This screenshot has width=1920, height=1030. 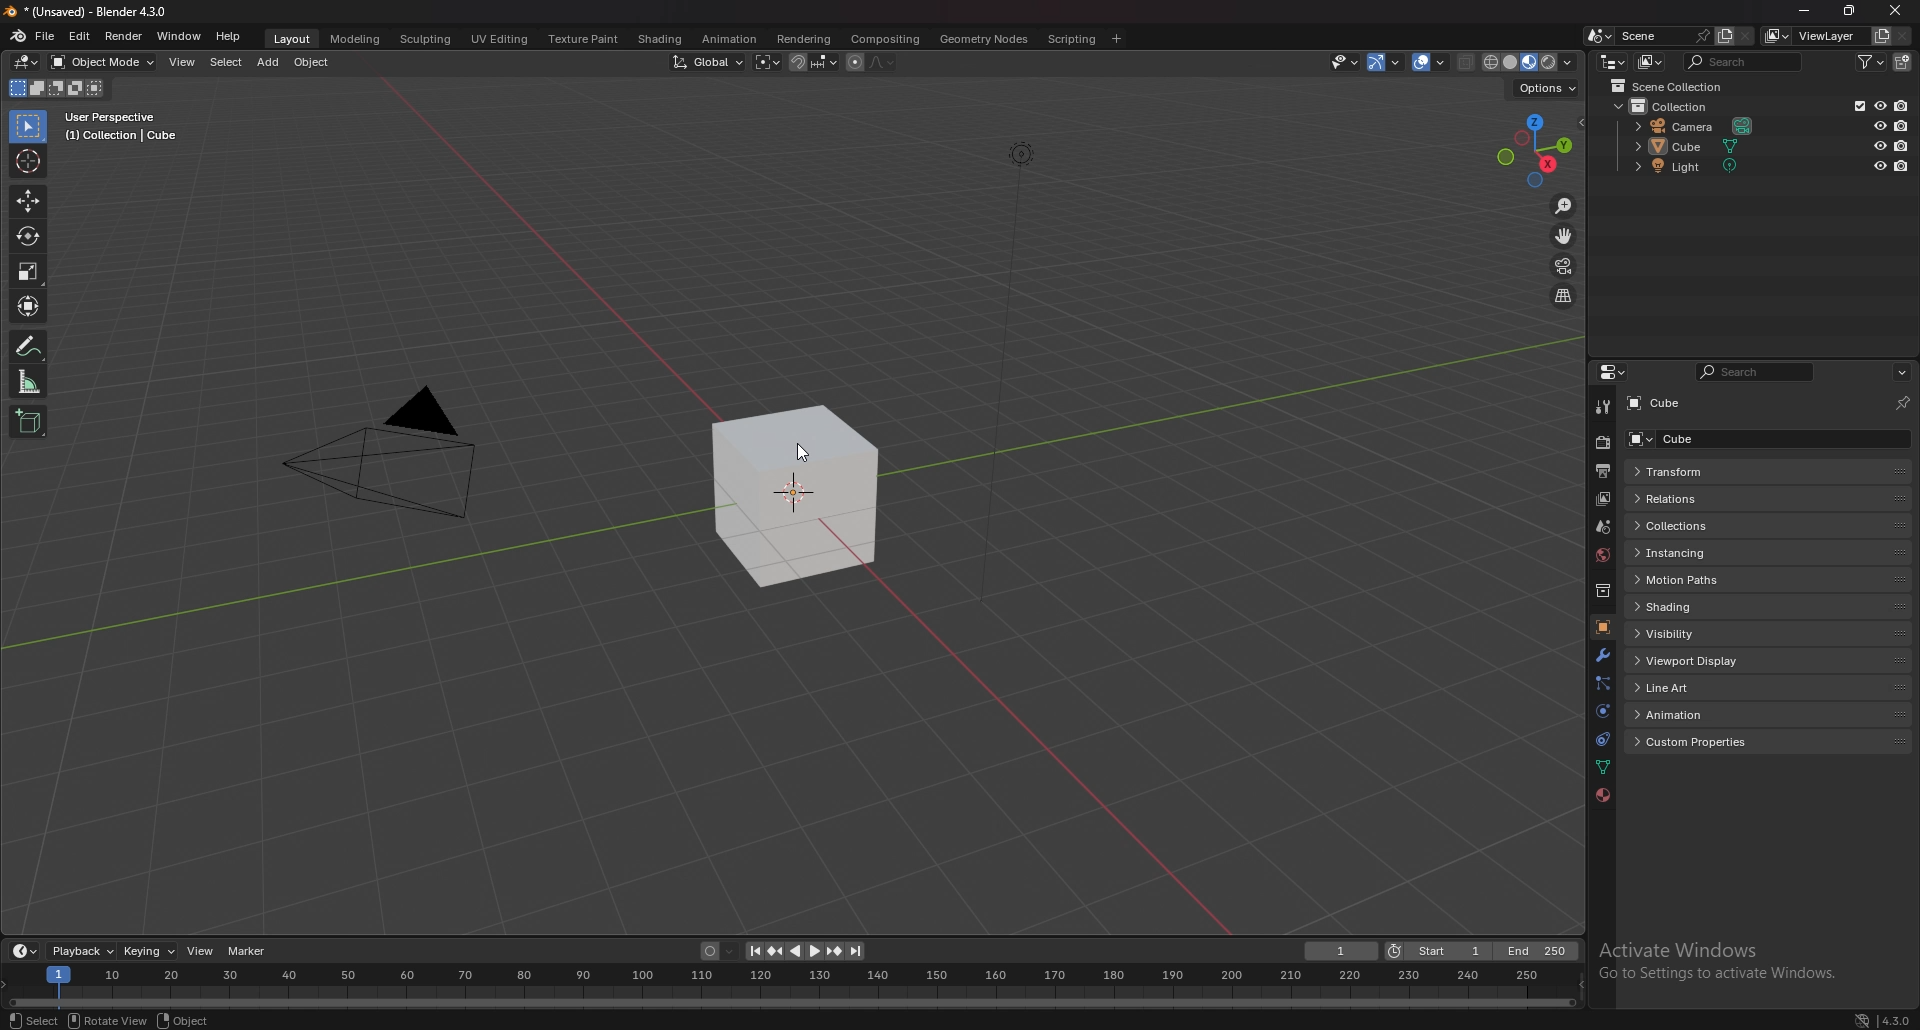 What do you see at coordinates (183, 1020) in the screenshot?
I see `object` at bounding box center [183, 1020].